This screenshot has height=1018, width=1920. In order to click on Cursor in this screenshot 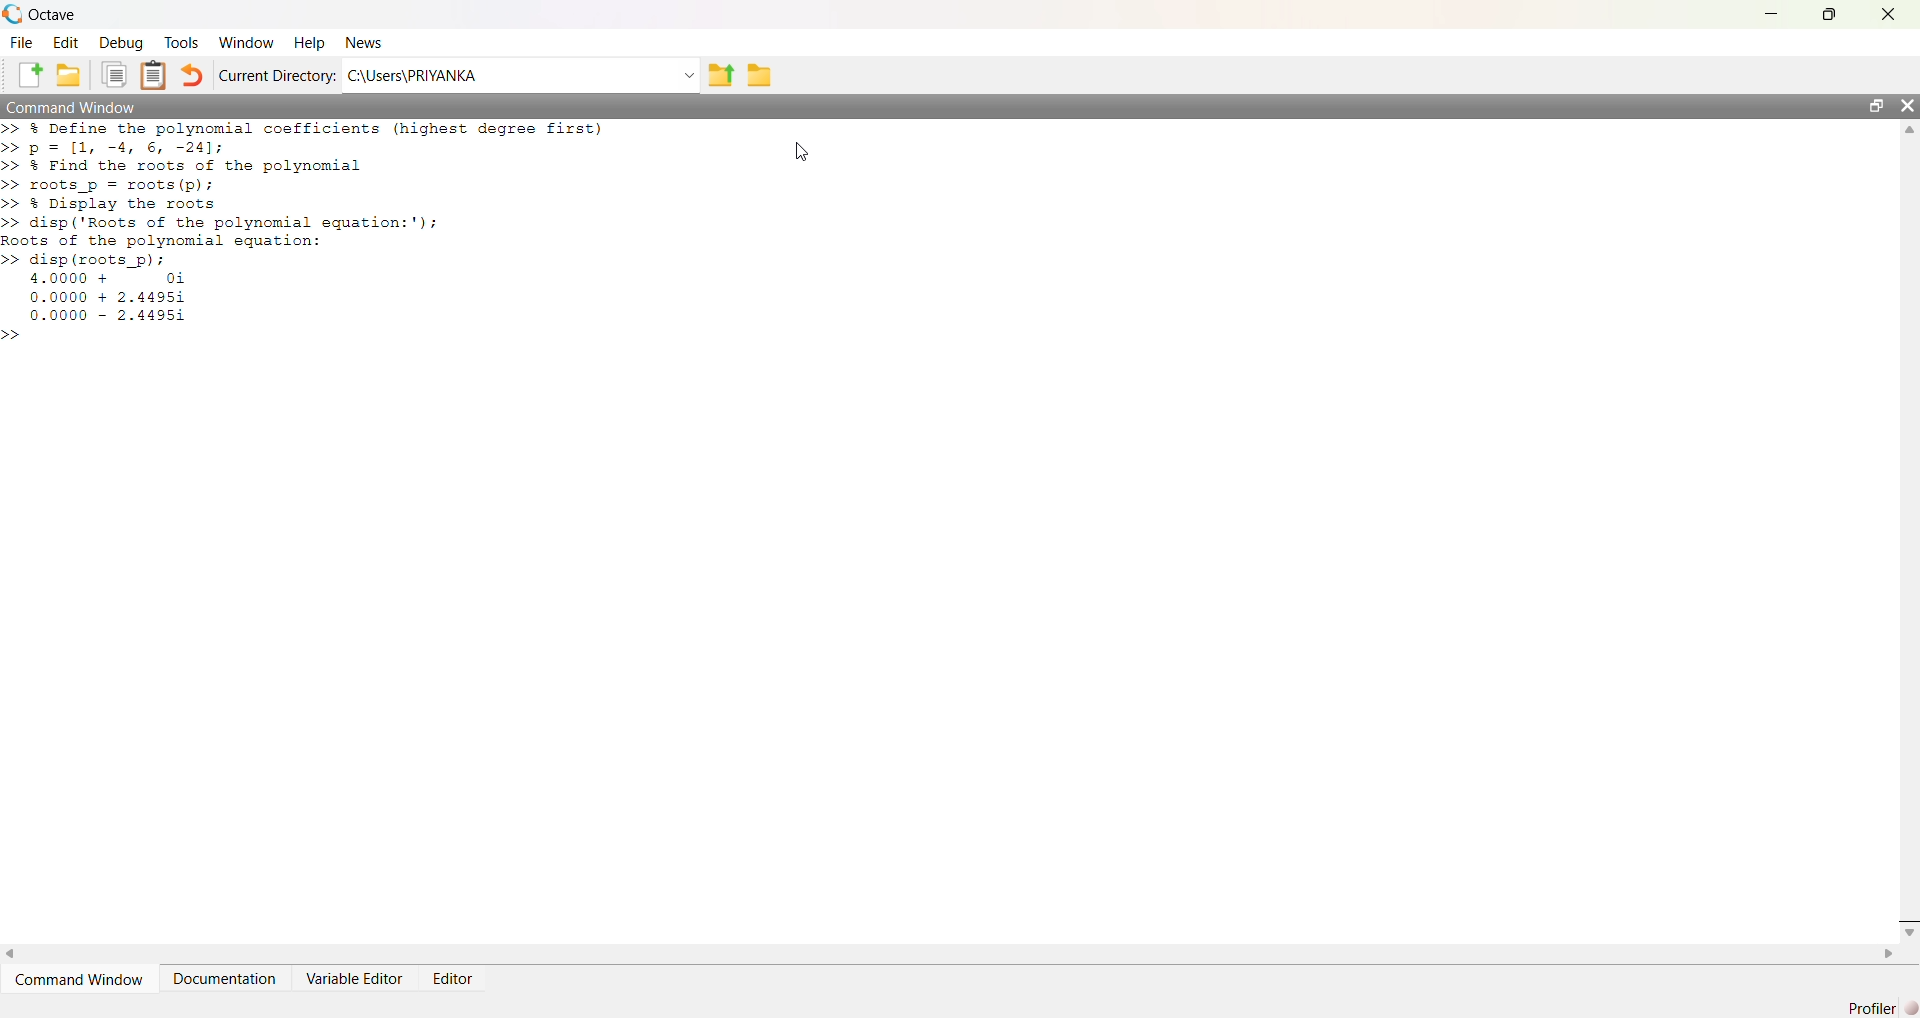, I will do `click(802, 151)`.